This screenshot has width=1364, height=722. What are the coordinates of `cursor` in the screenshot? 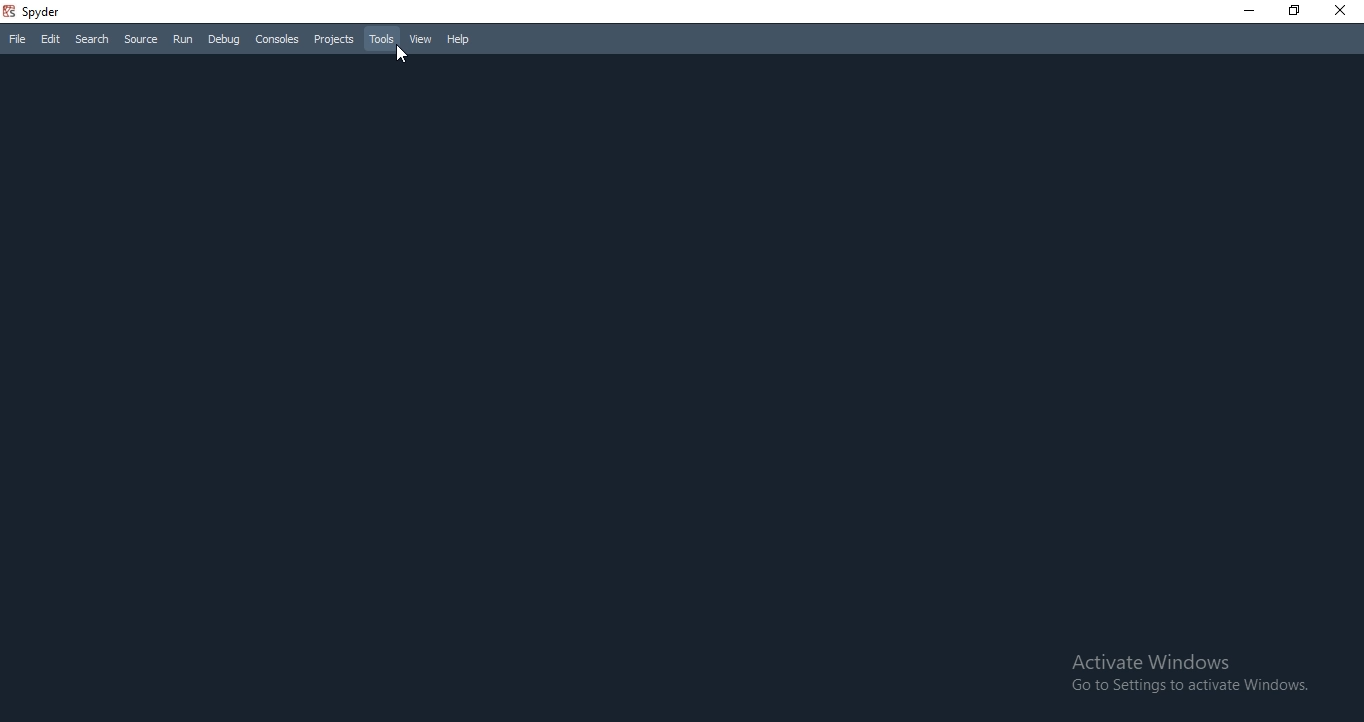 It's located at (401, 56).